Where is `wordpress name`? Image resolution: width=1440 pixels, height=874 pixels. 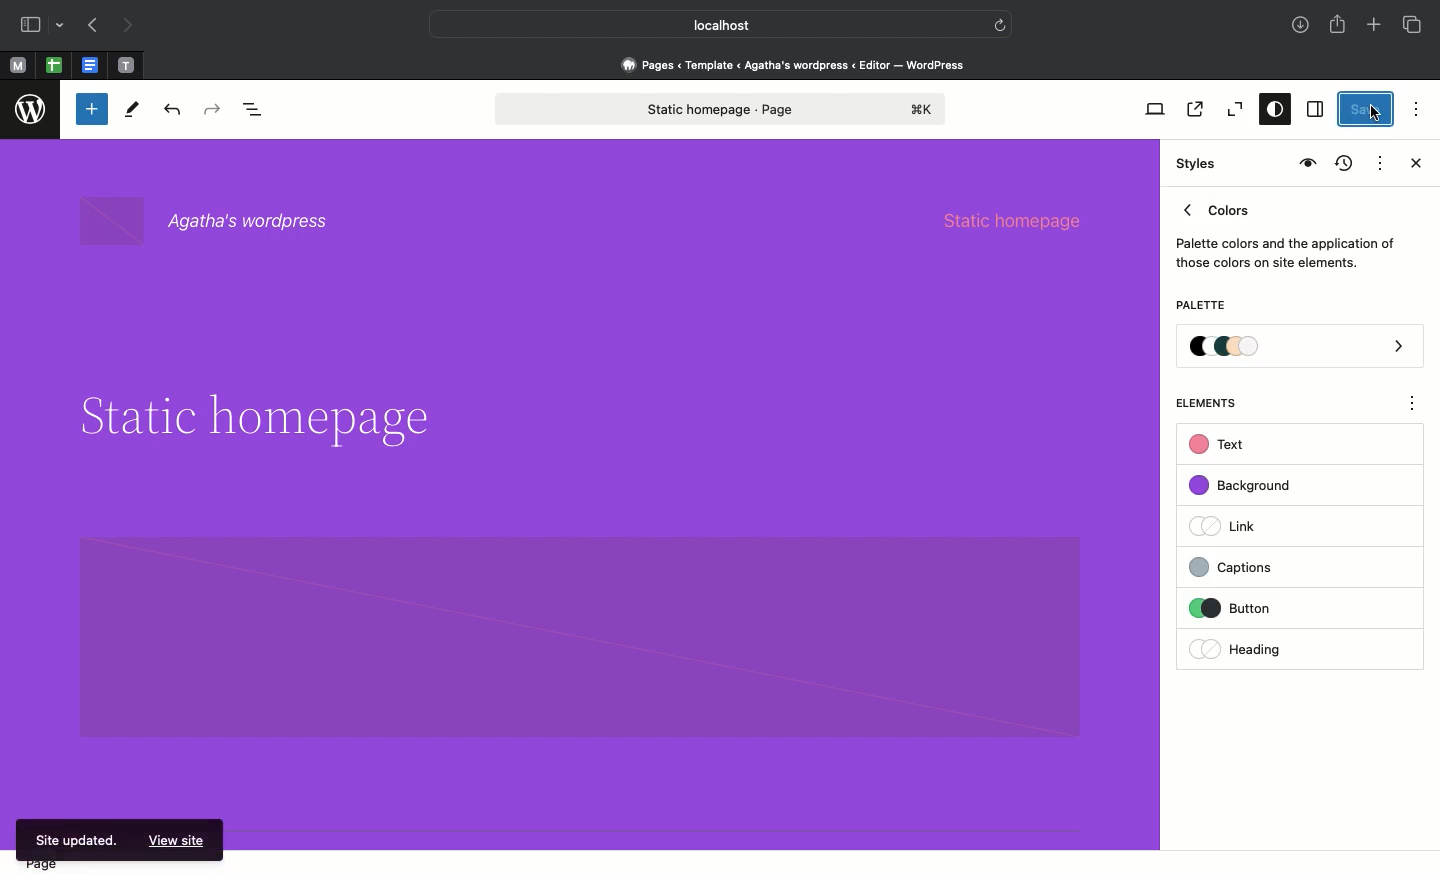 wordpress name is located at coordinates (216, 222).